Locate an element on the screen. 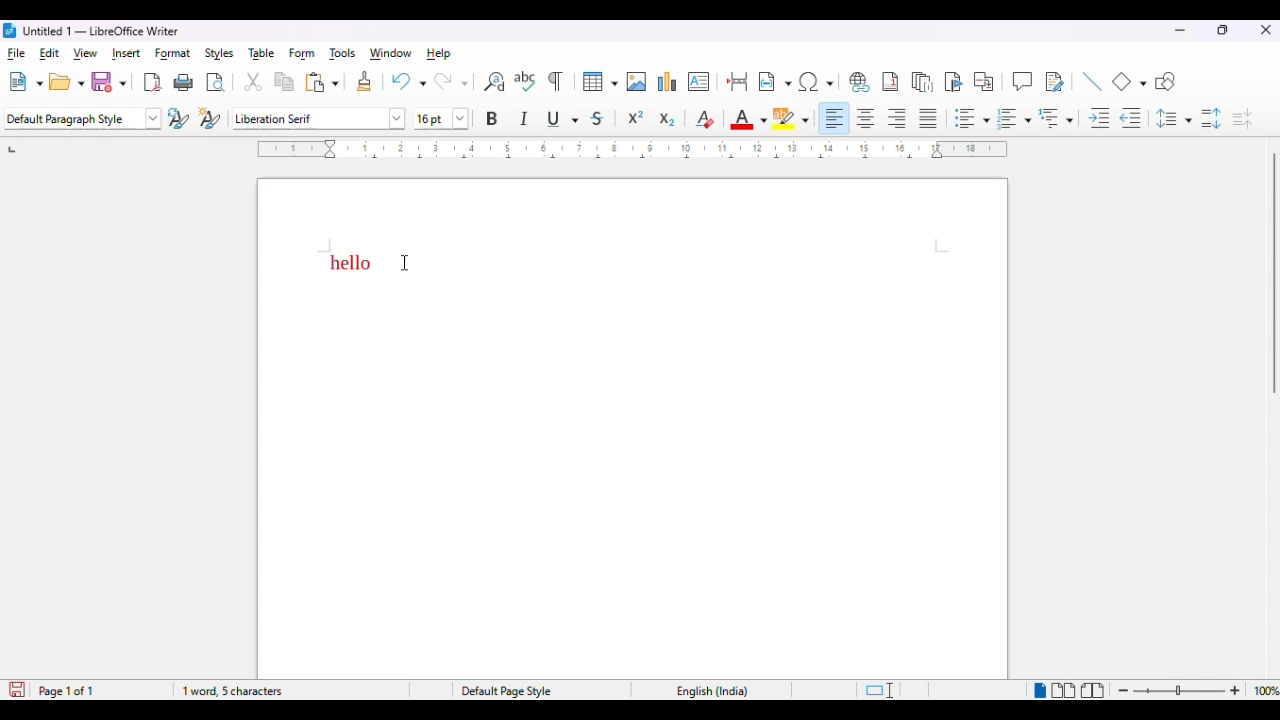 This screenshot has width=1280, height=720. book view is located at coordinates (1093, 692).